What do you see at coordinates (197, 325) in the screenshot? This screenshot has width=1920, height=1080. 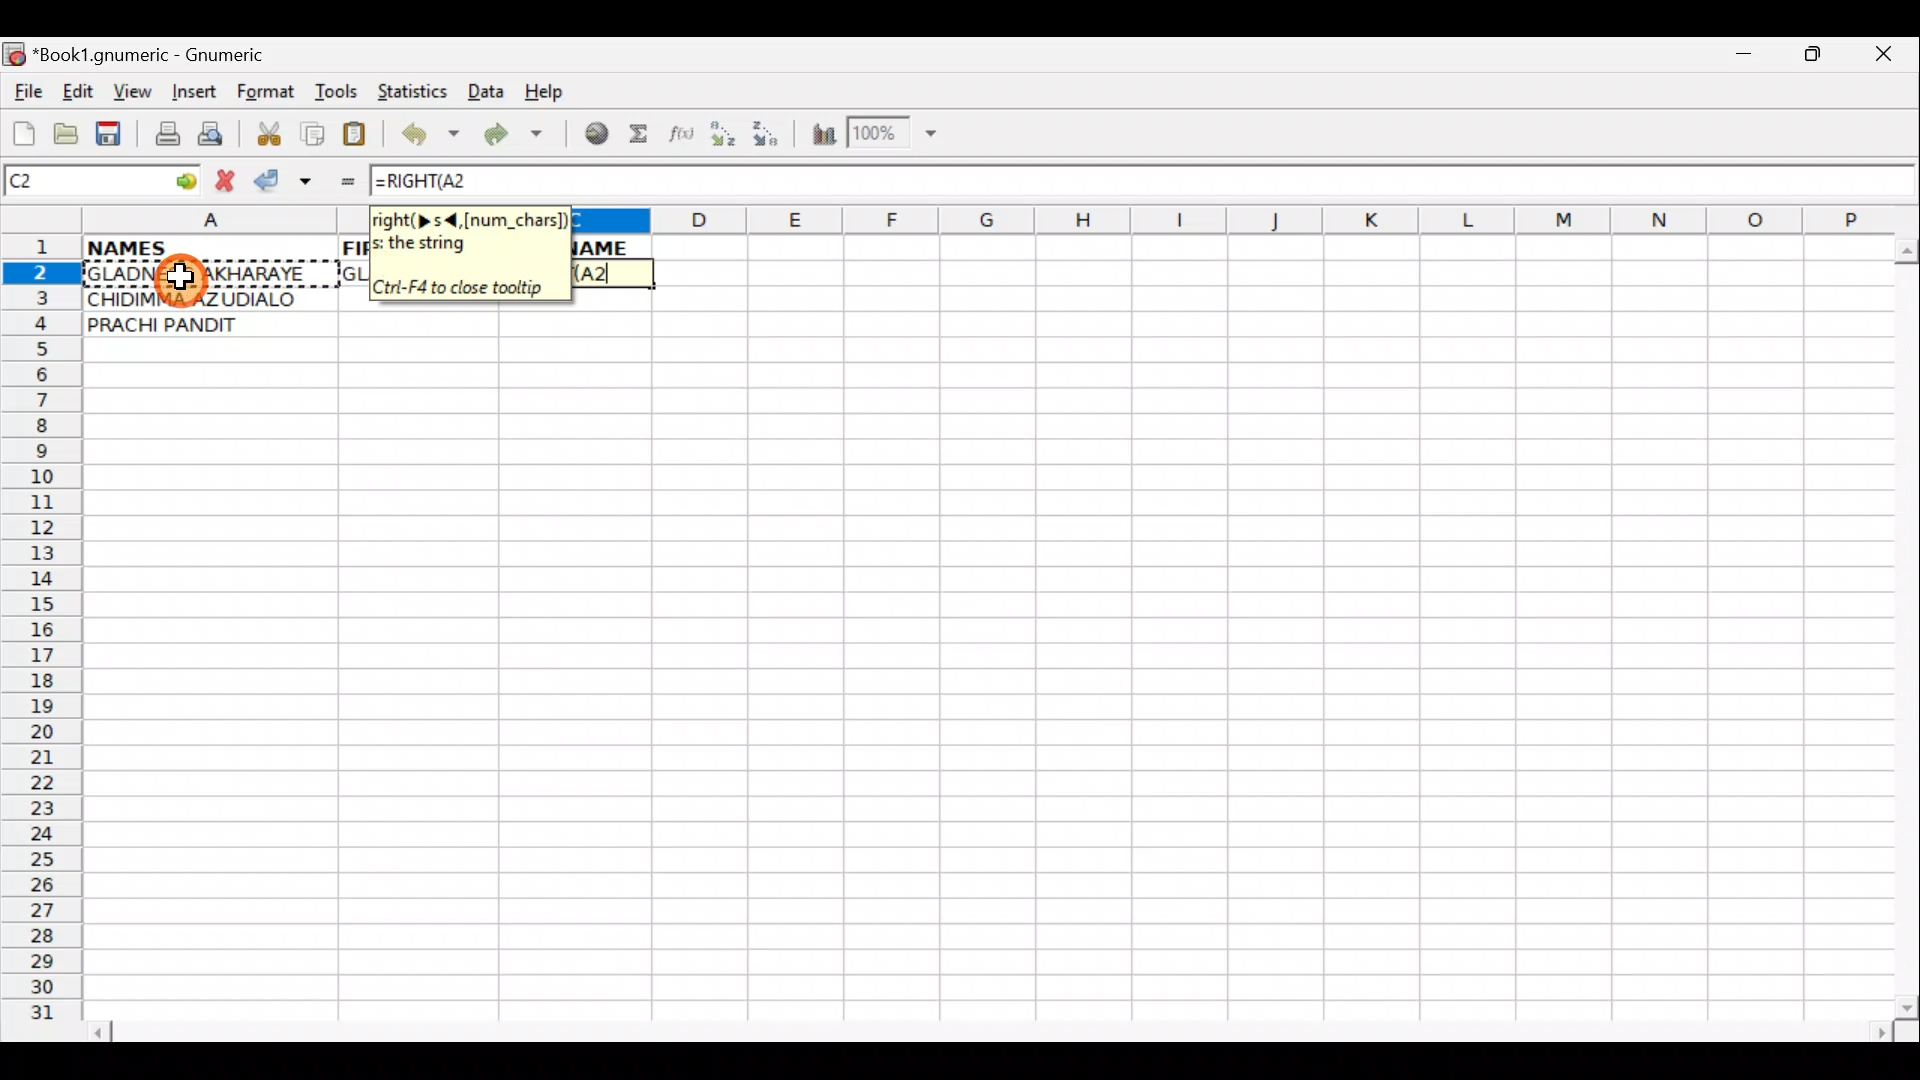 I see `PRACHI PANDIT` at bounding box center [197, 325].